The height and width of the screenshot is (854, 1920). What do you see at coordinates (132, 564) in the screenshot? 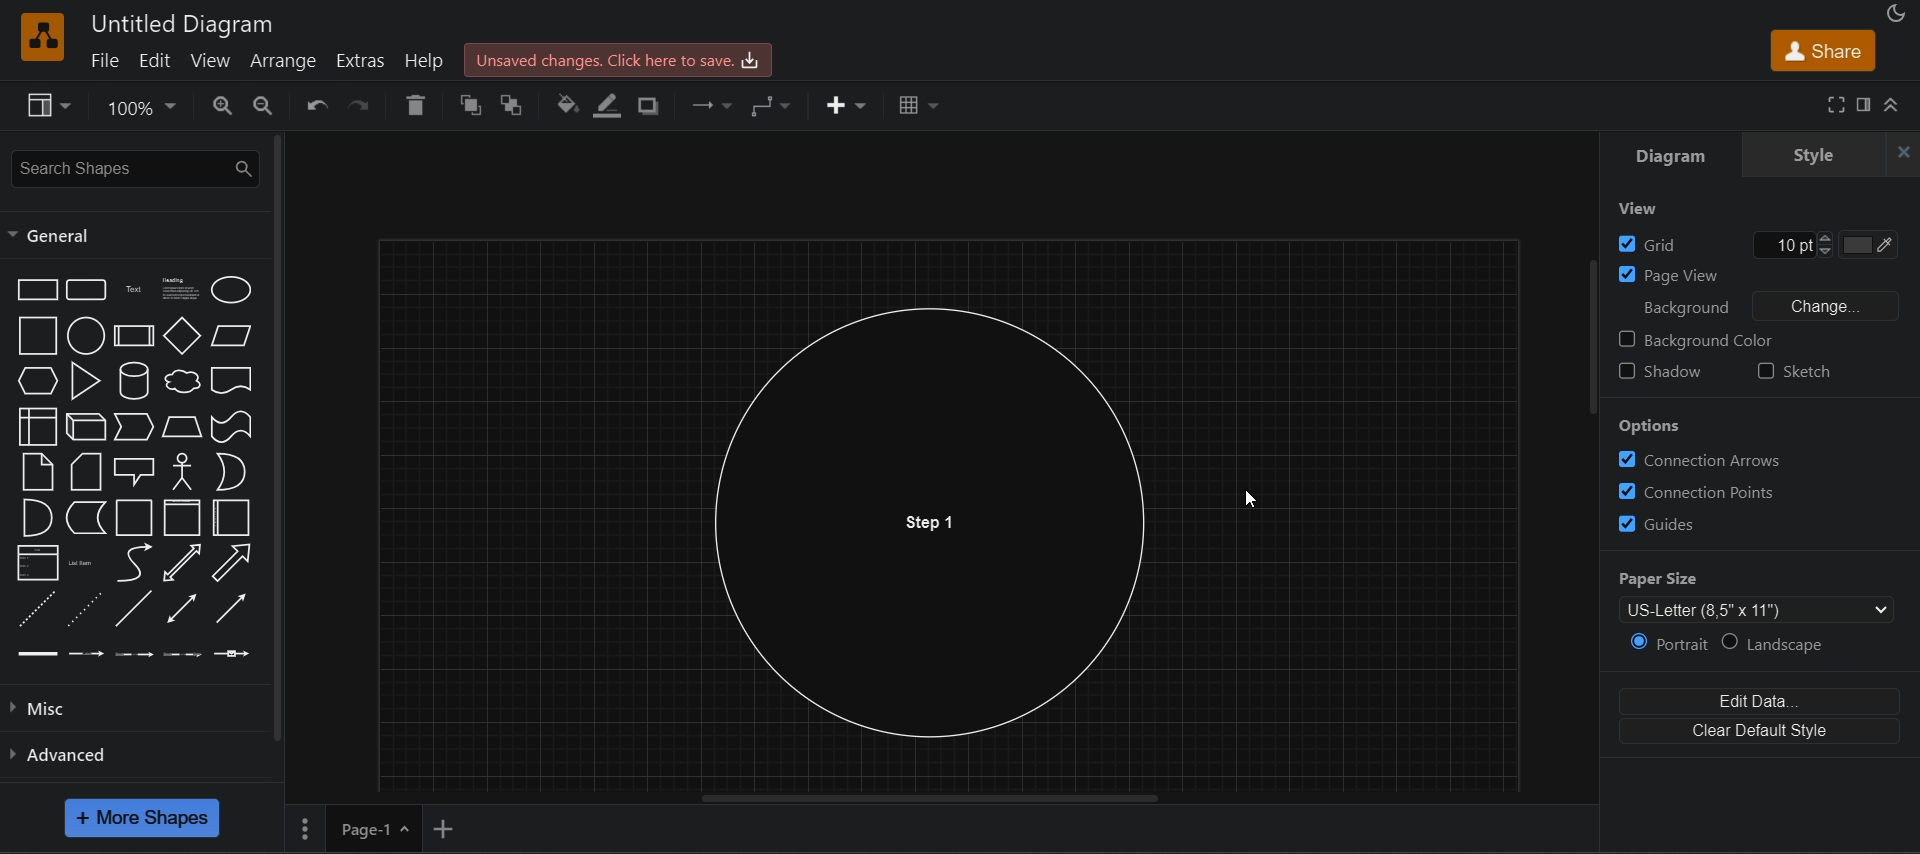
I see `curve` at bounding box center [132, 564].